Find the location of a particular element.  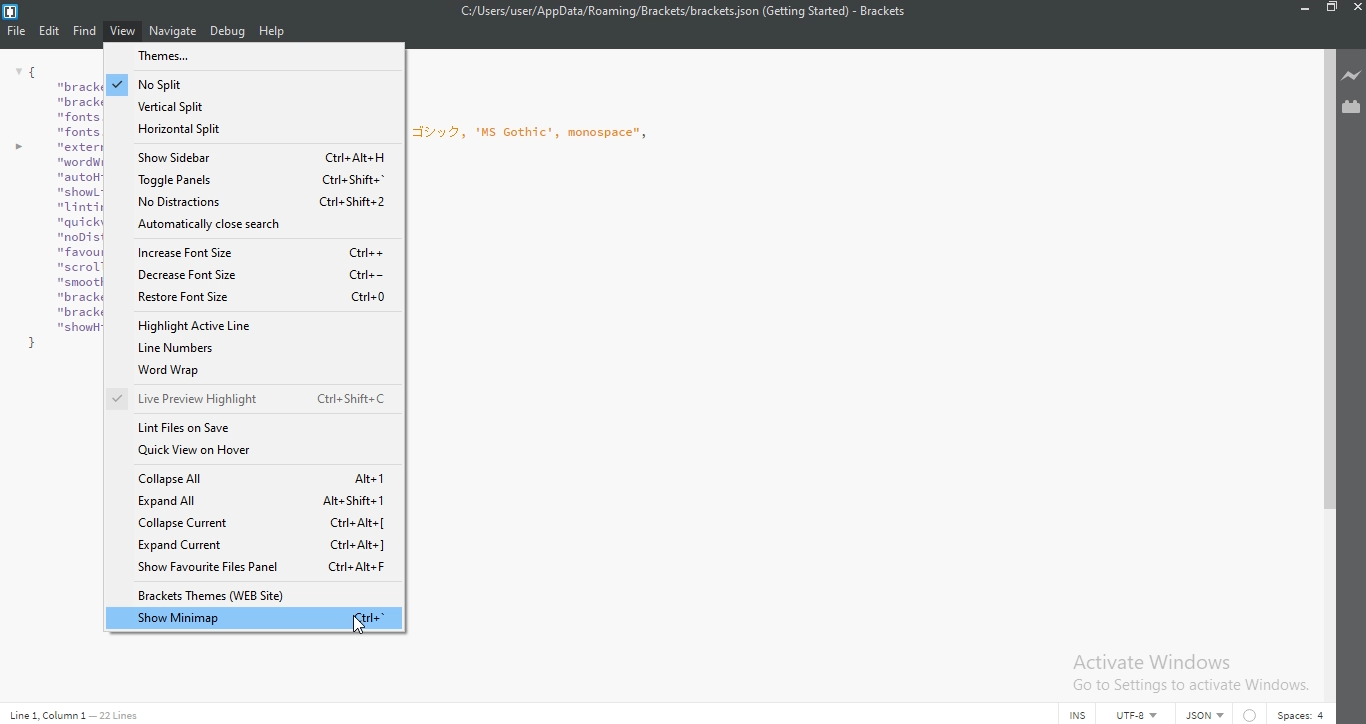

collapse current is located at coordinates (250, 523).